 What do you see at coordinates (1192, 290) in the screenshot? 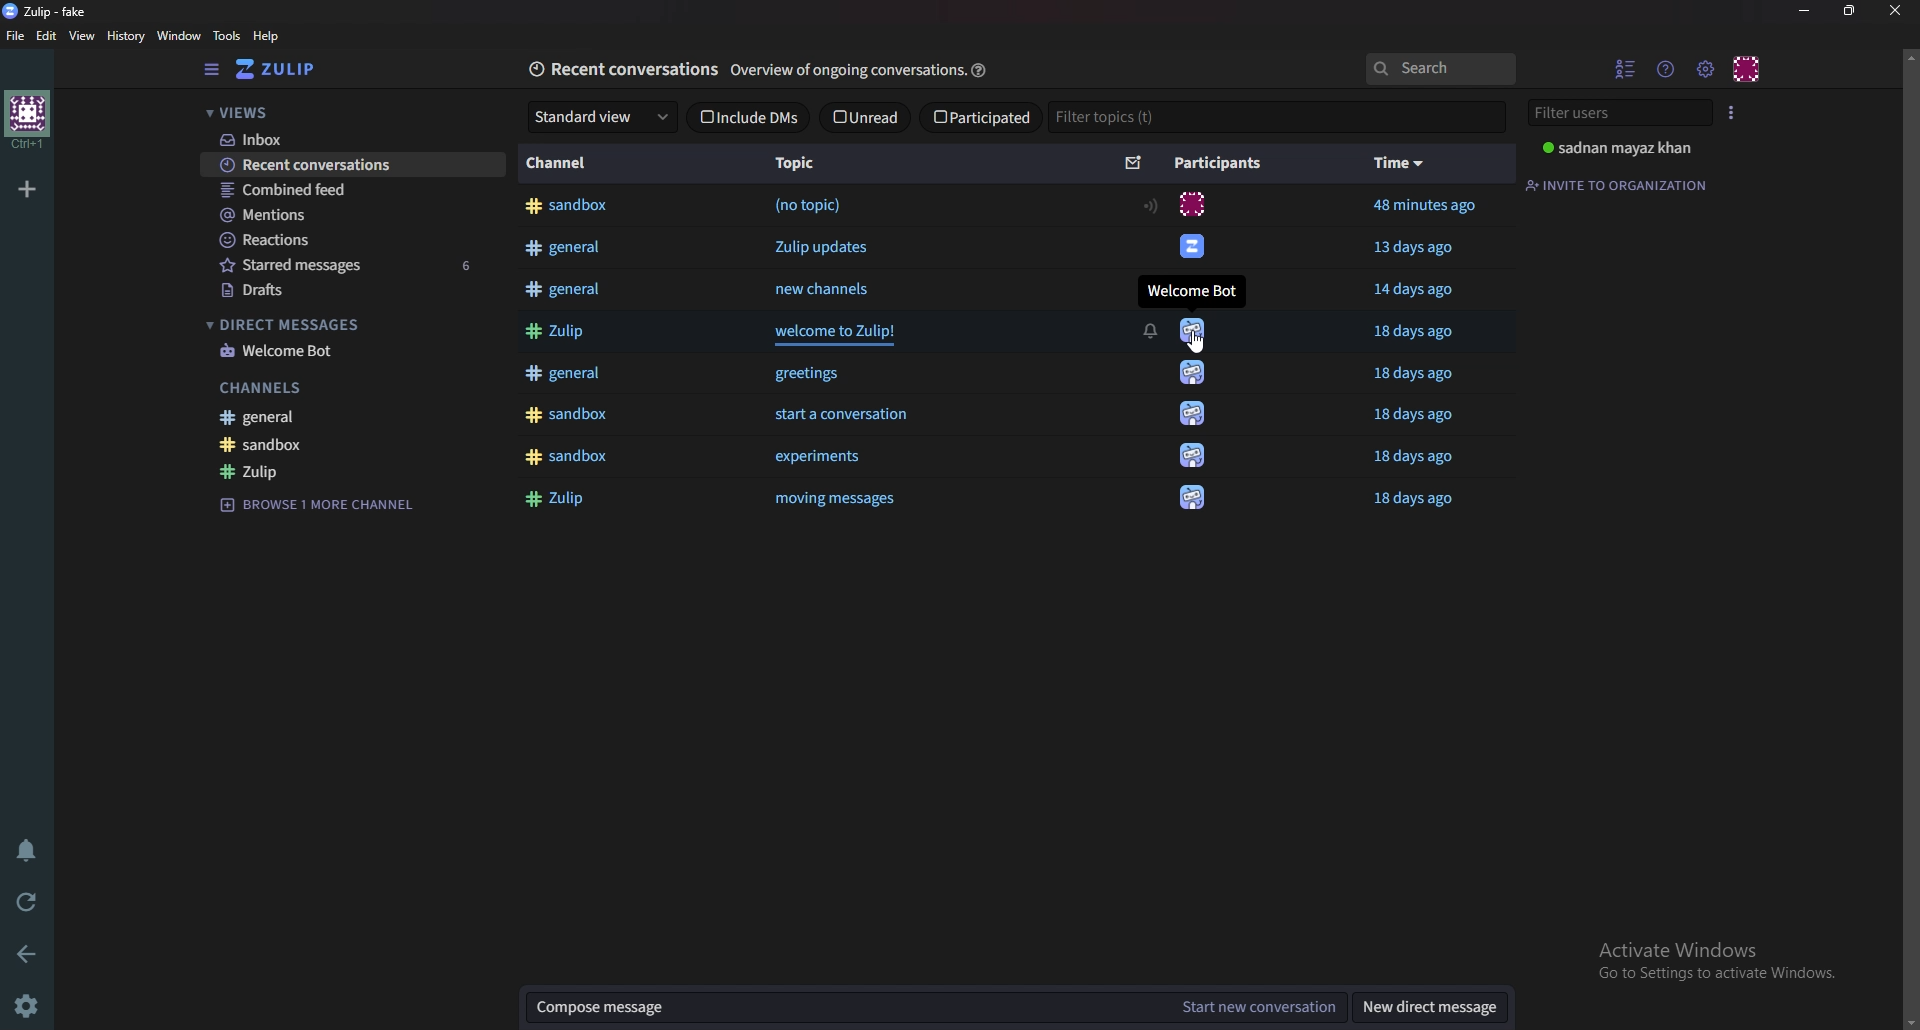
I see `Welcome Bot` at bounding box center [1192, 290].